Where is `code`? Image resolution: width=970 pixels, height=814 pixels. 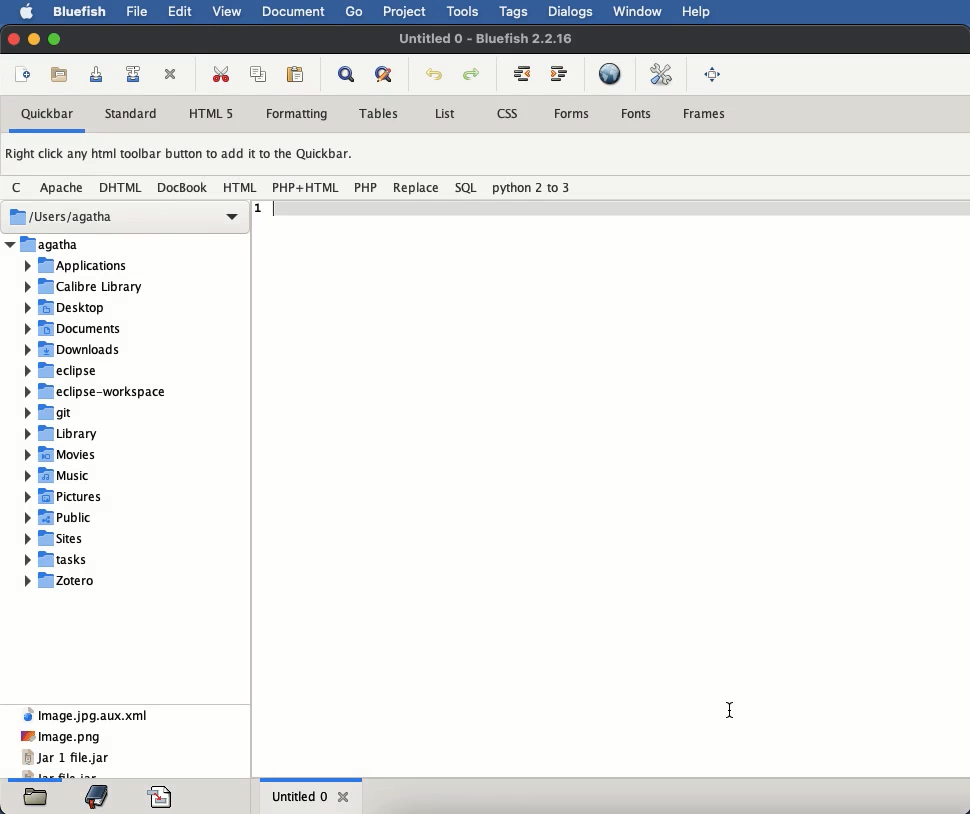
code is located at coordinates (162, 797).